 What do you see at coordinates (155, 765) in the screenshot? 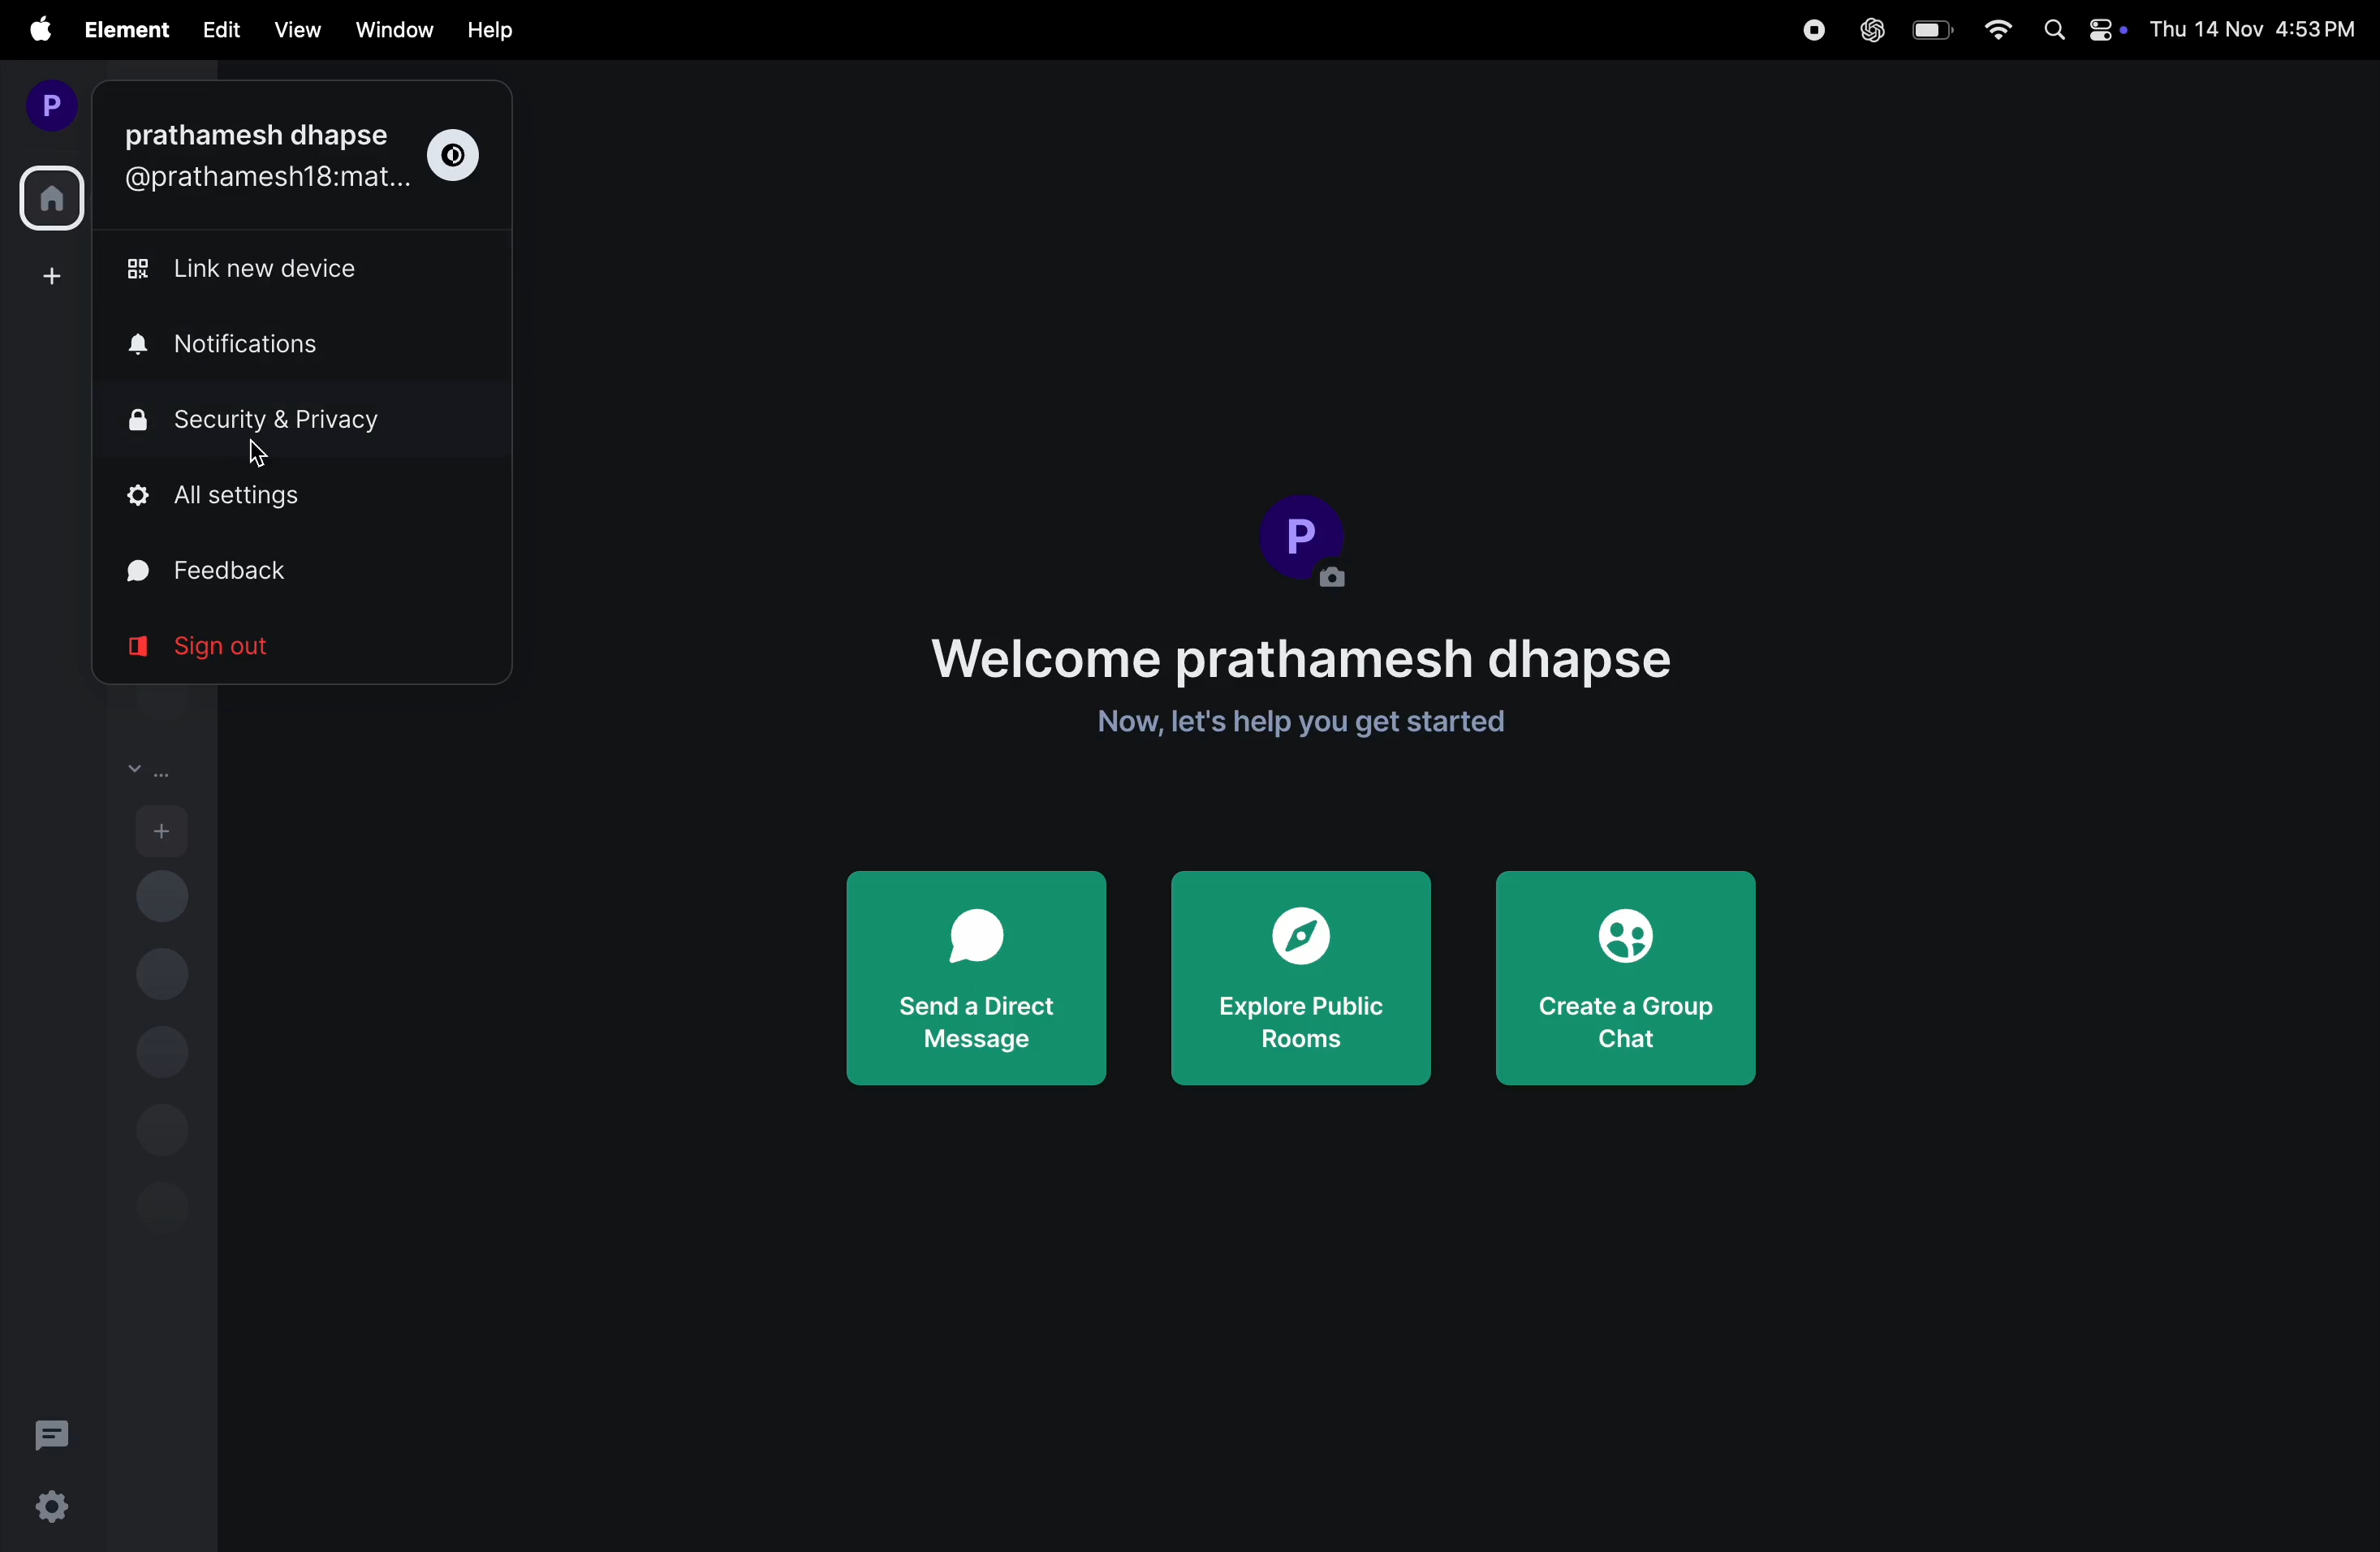
I see `room` at bounding box center [155, 765].